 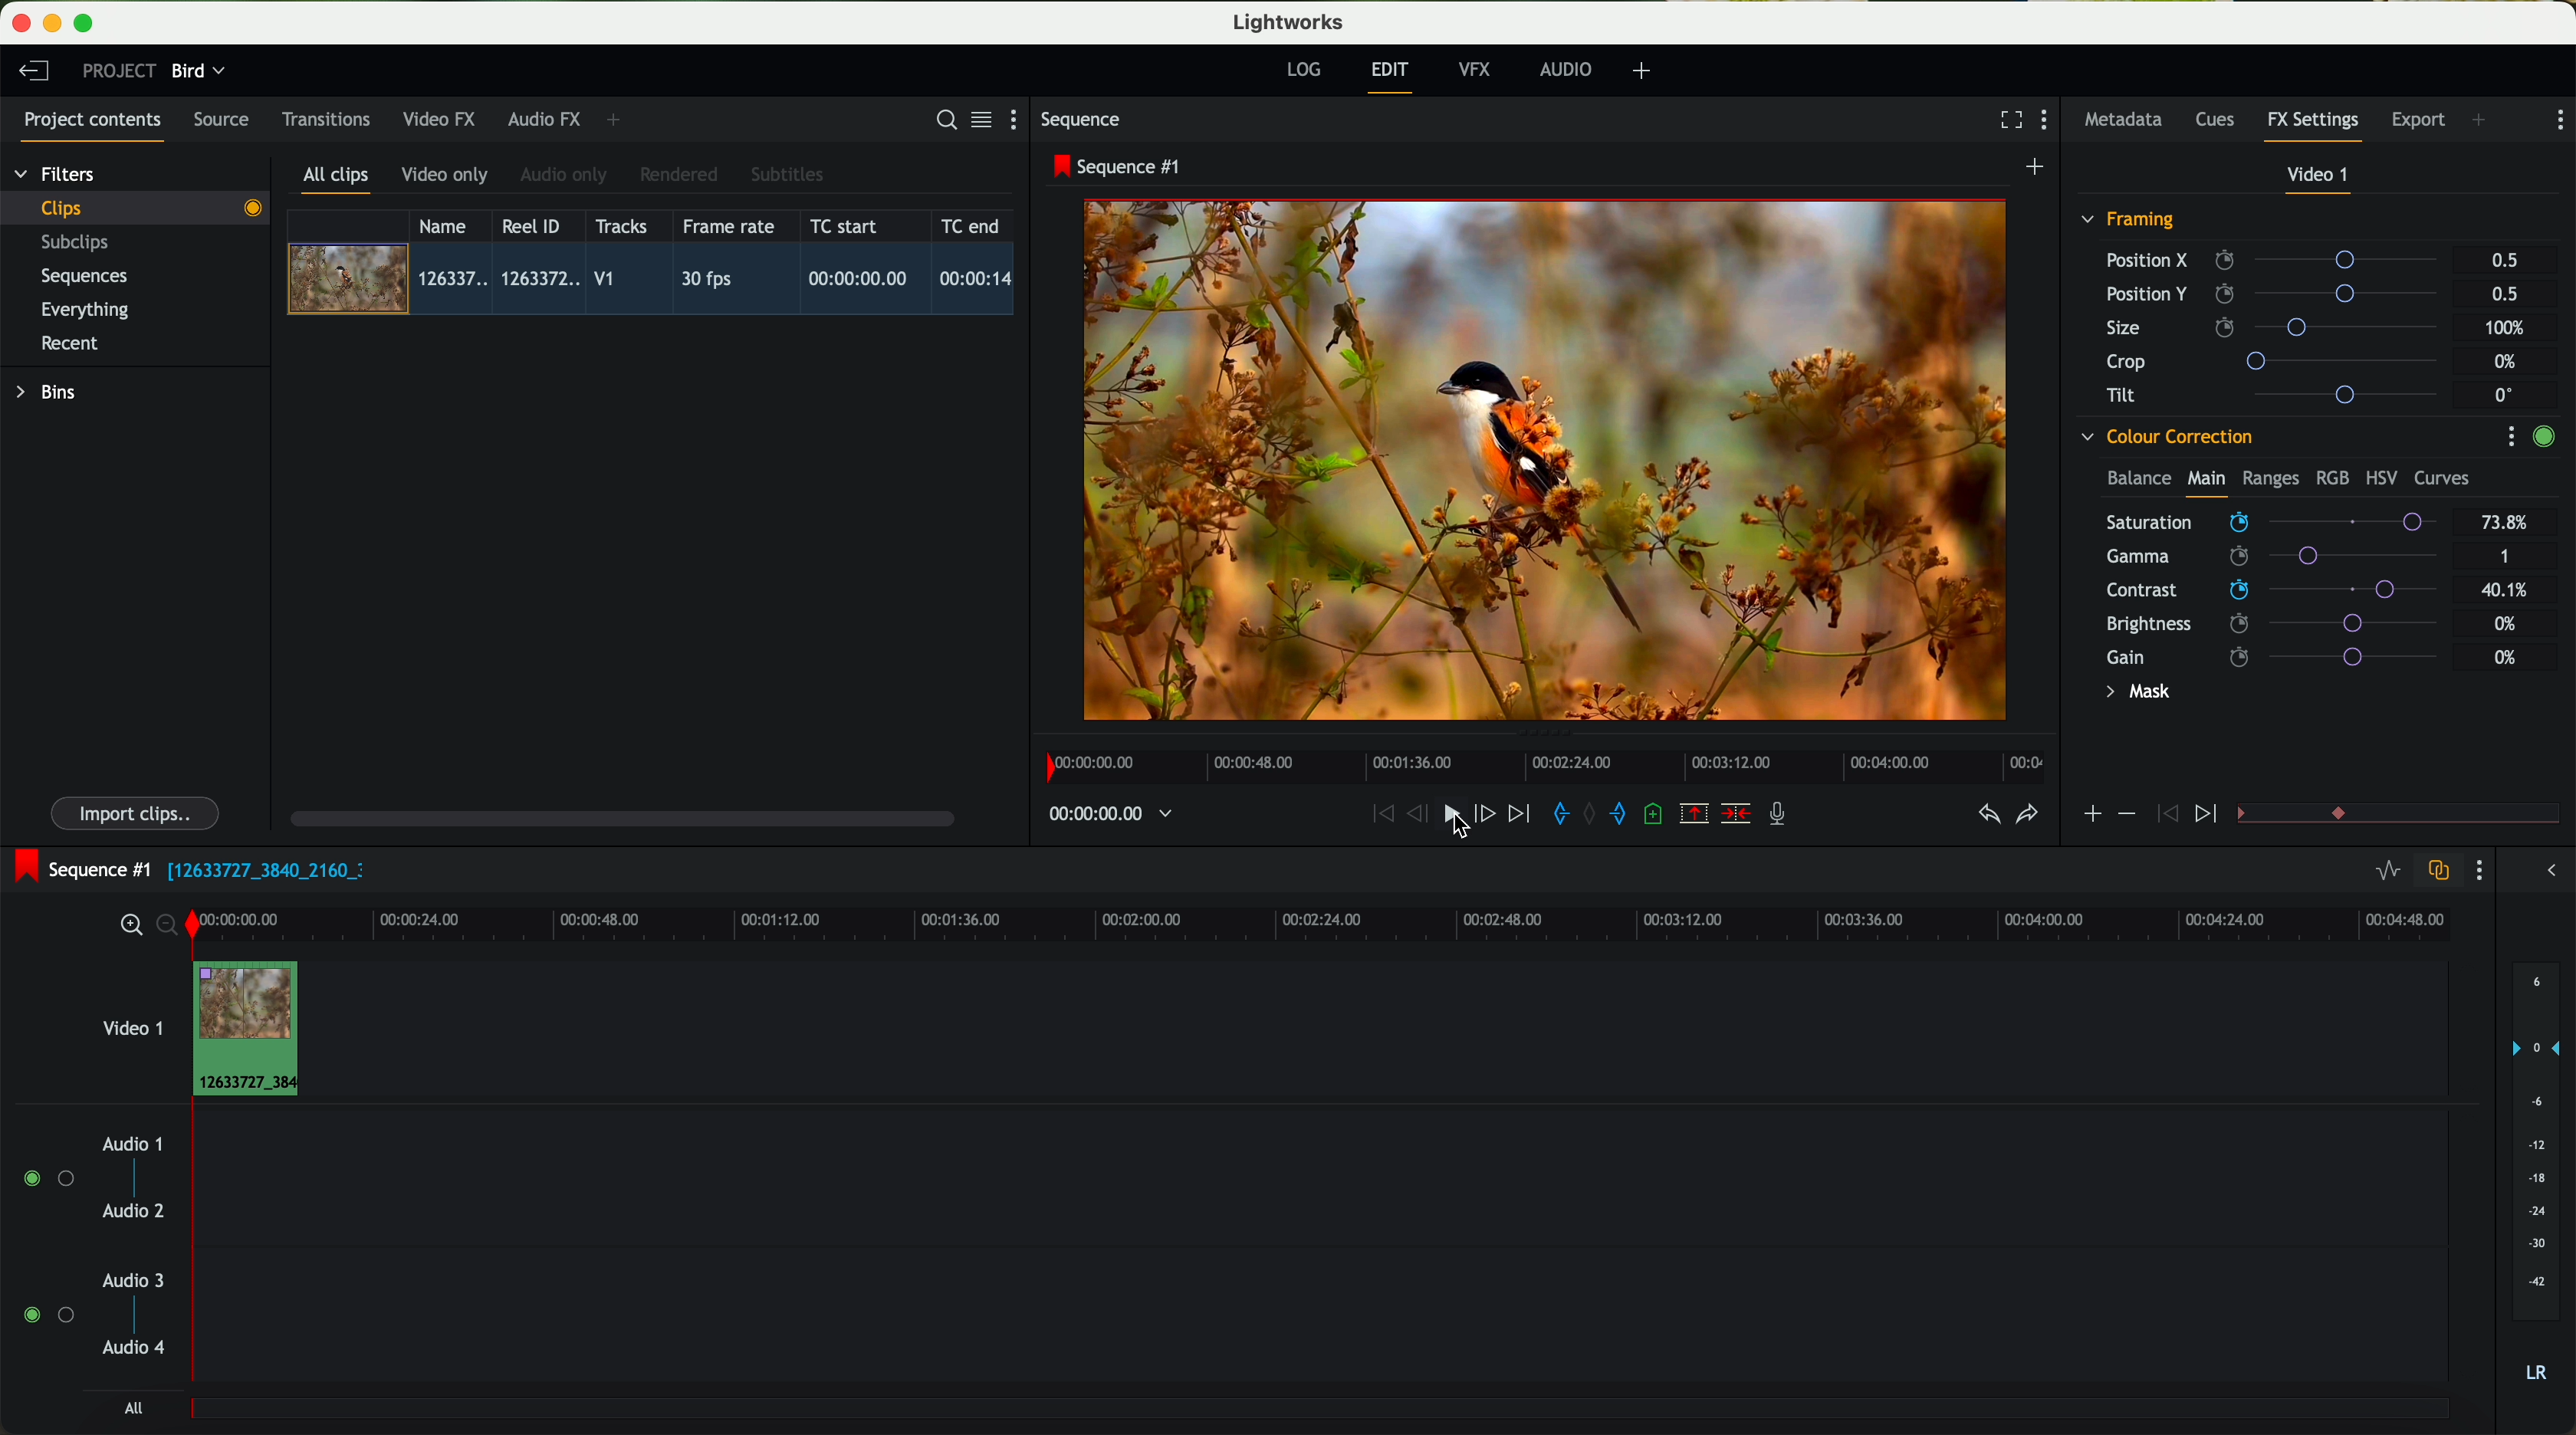 I want to click on click on contrast, so click(x=2272, y=592).